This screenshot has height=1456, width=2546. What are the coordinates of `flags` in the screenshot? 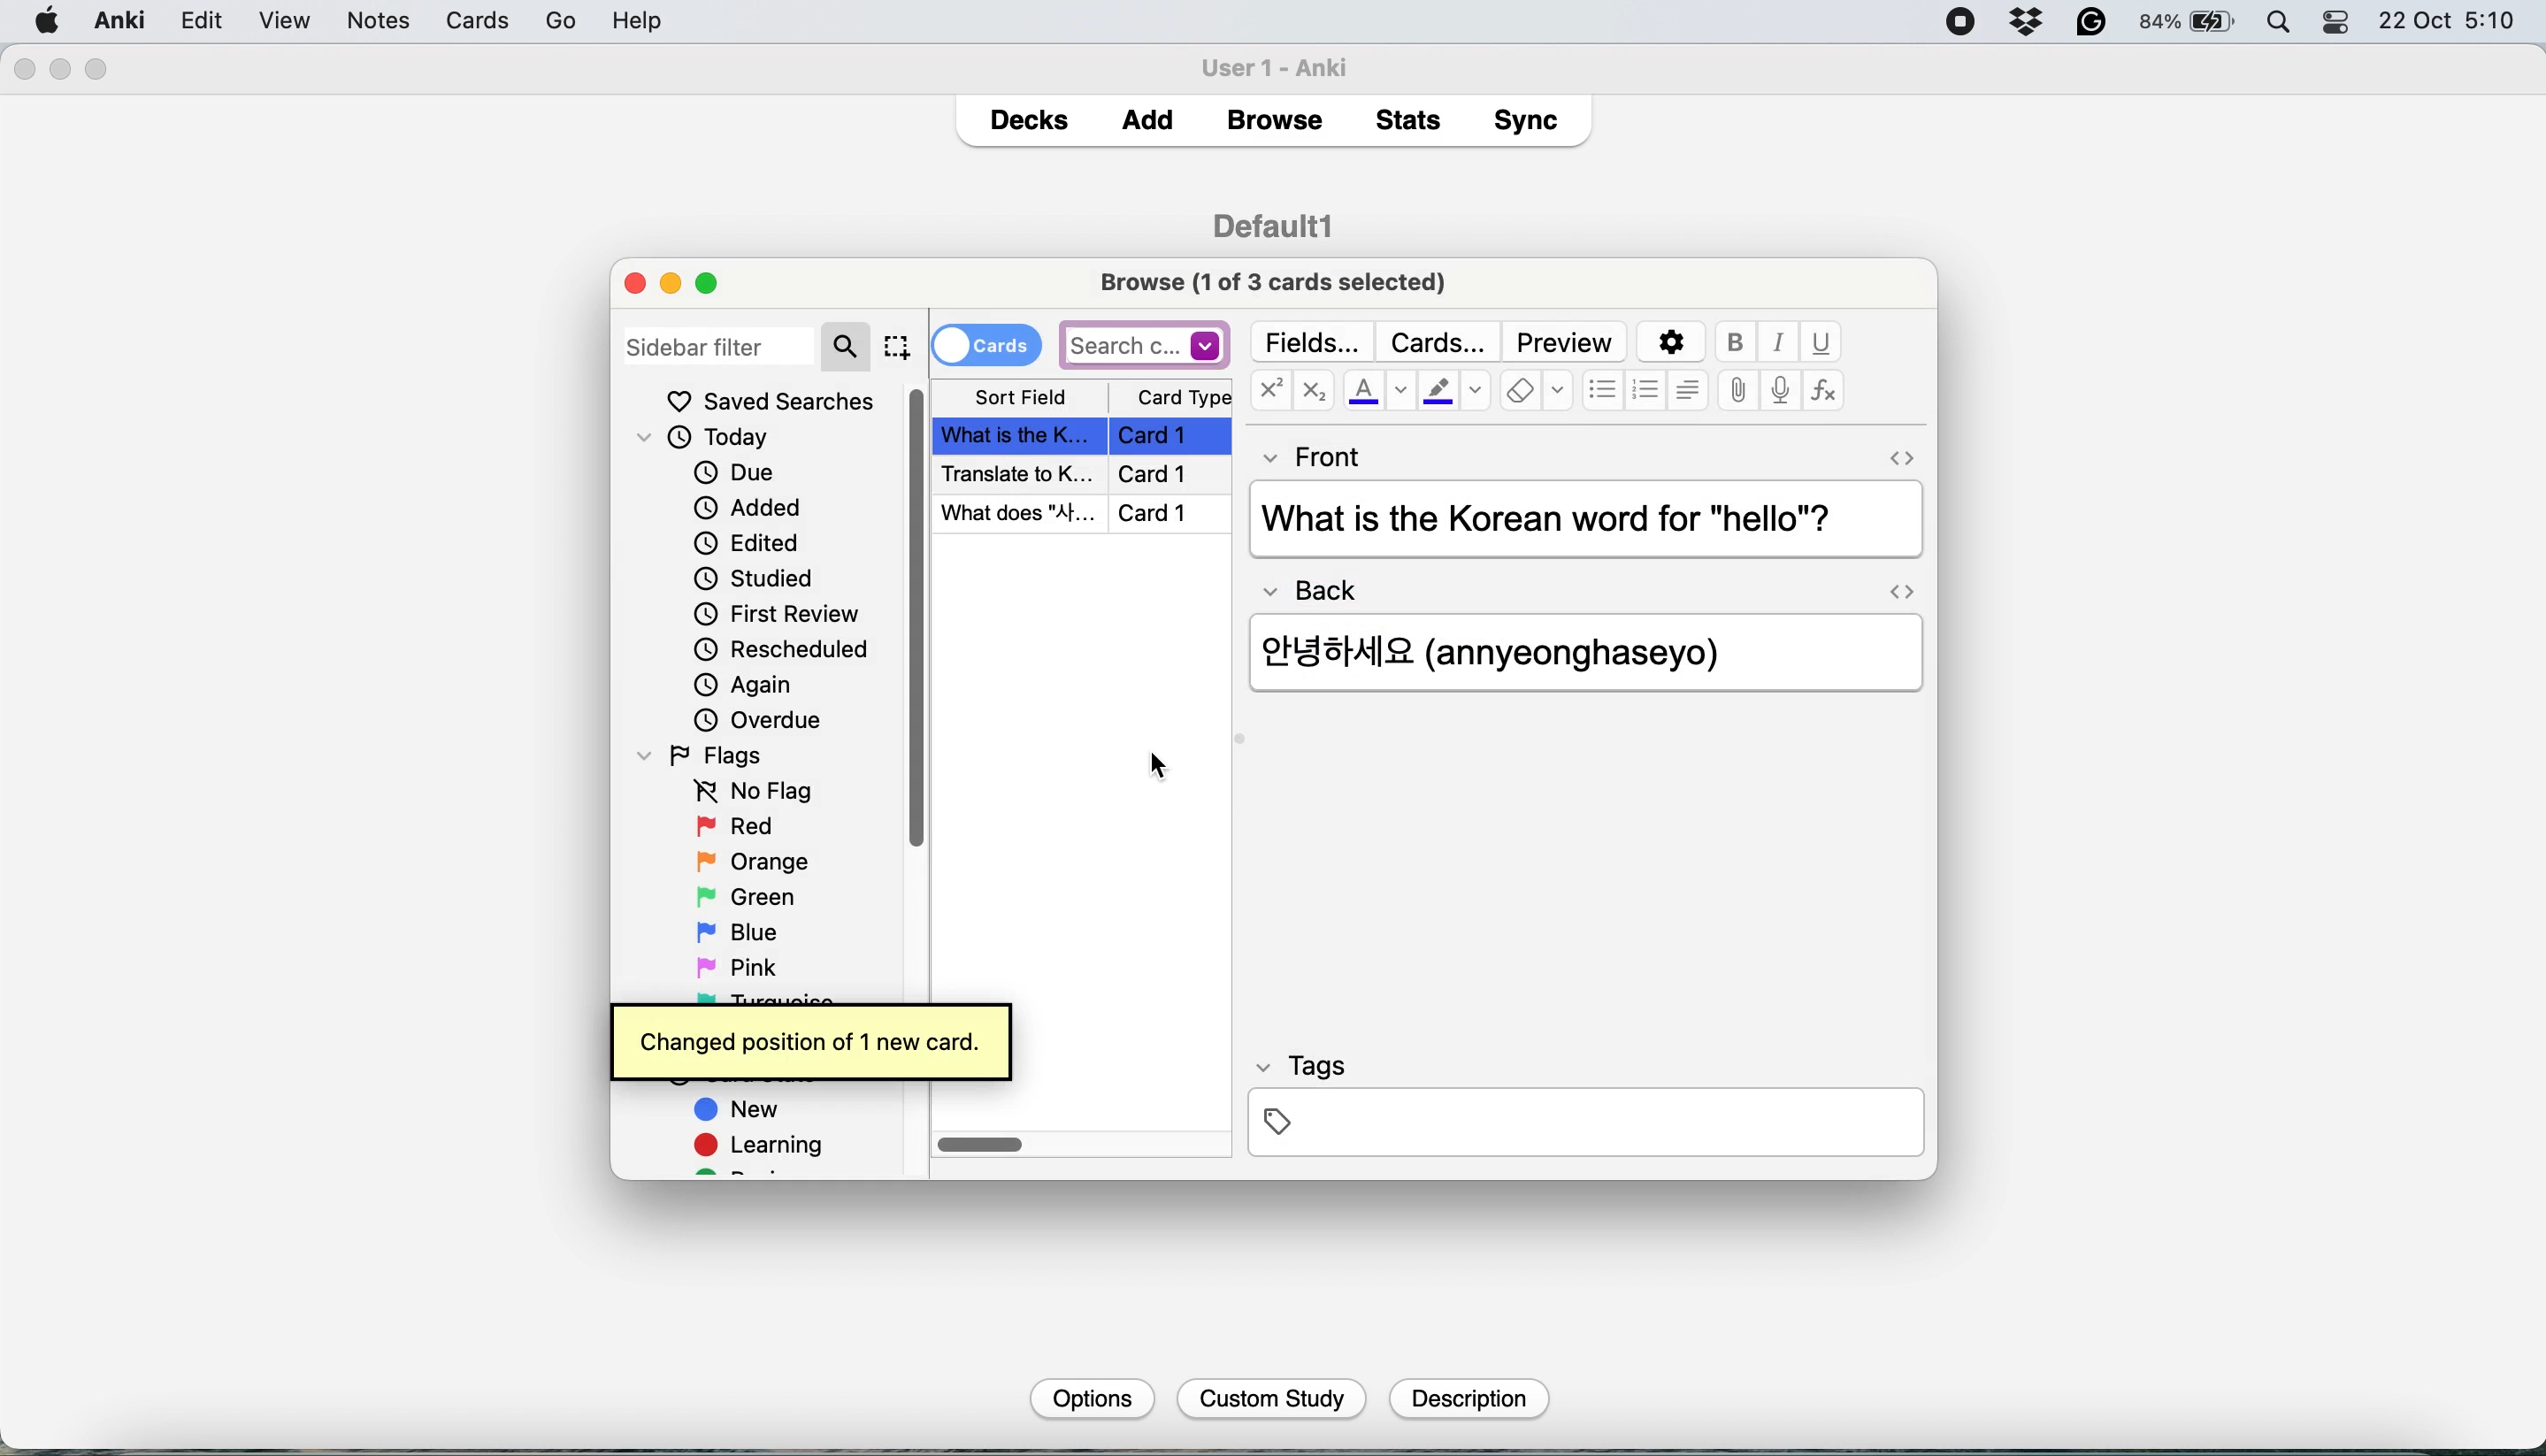 It's located at (707, 754).